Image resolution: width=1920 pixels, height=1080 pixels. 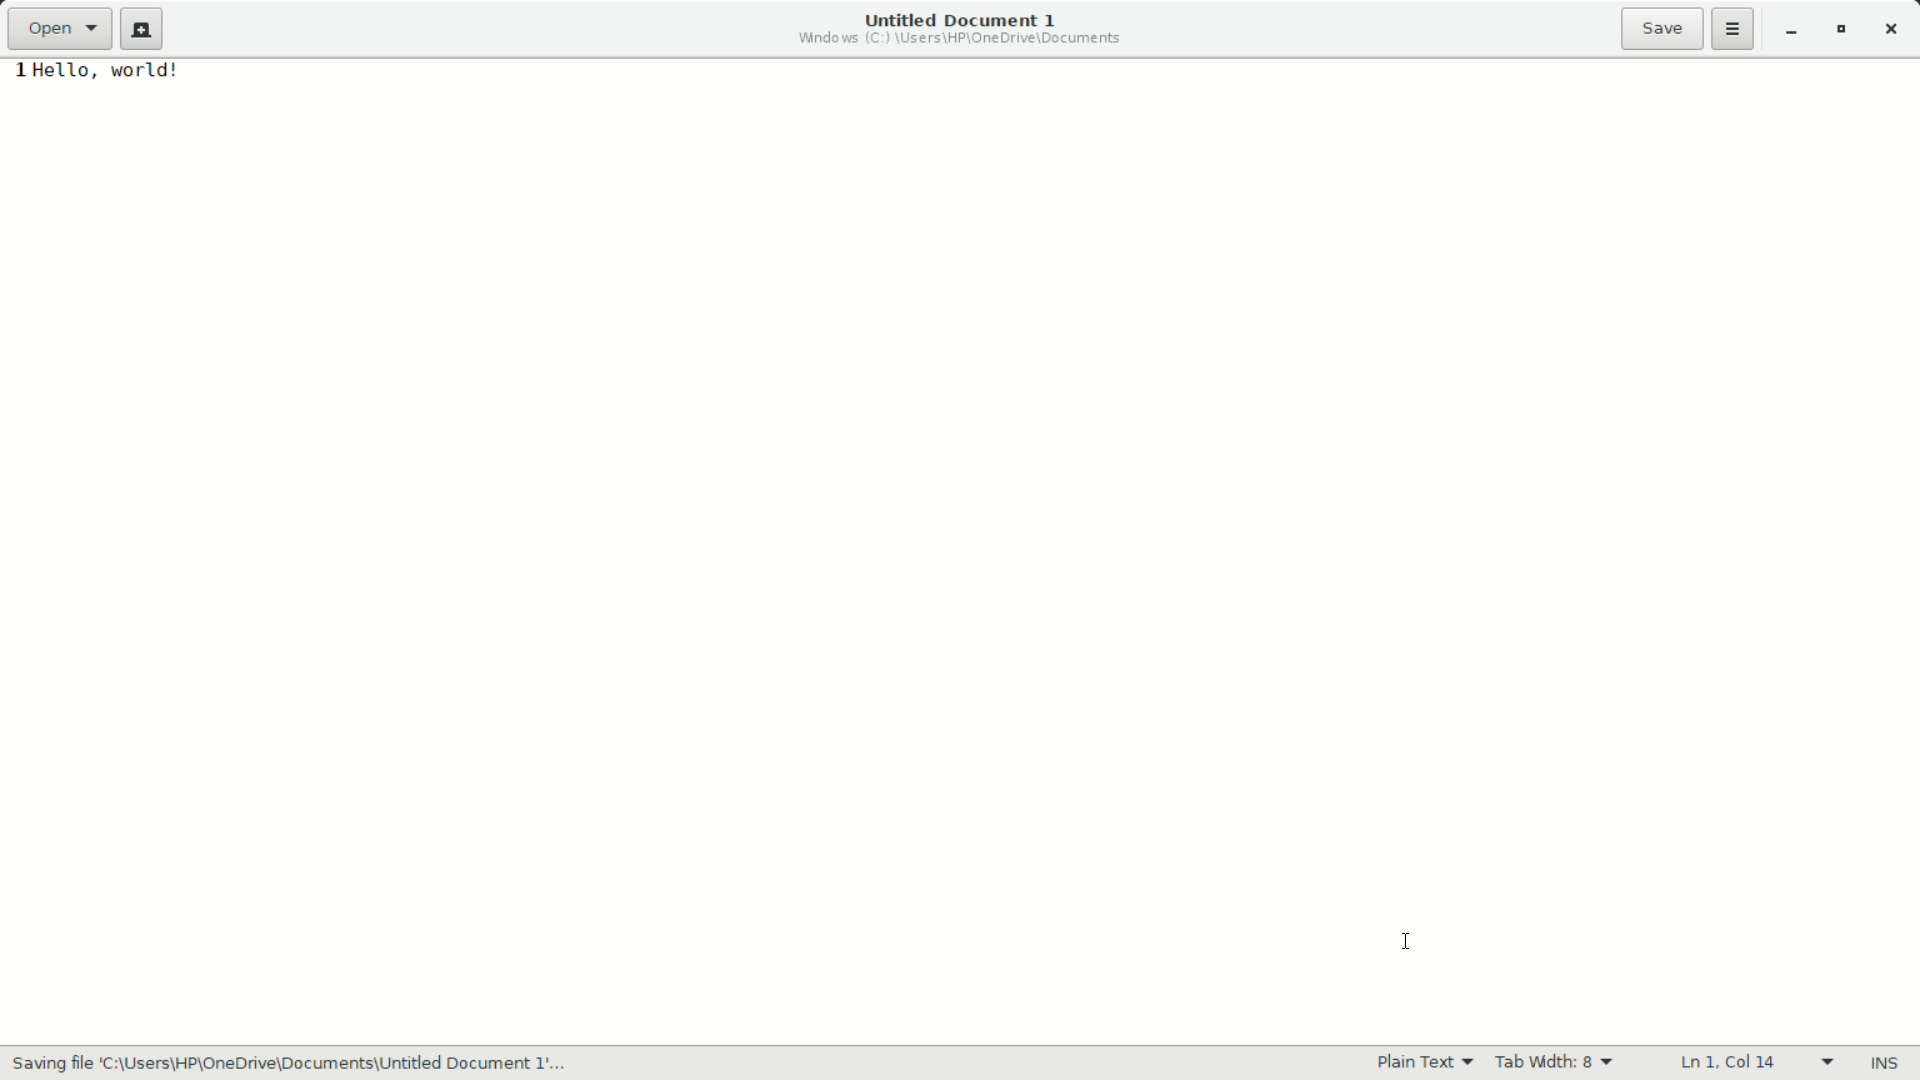 I want to click on maximize or restore, so click(x=1847, y=32).